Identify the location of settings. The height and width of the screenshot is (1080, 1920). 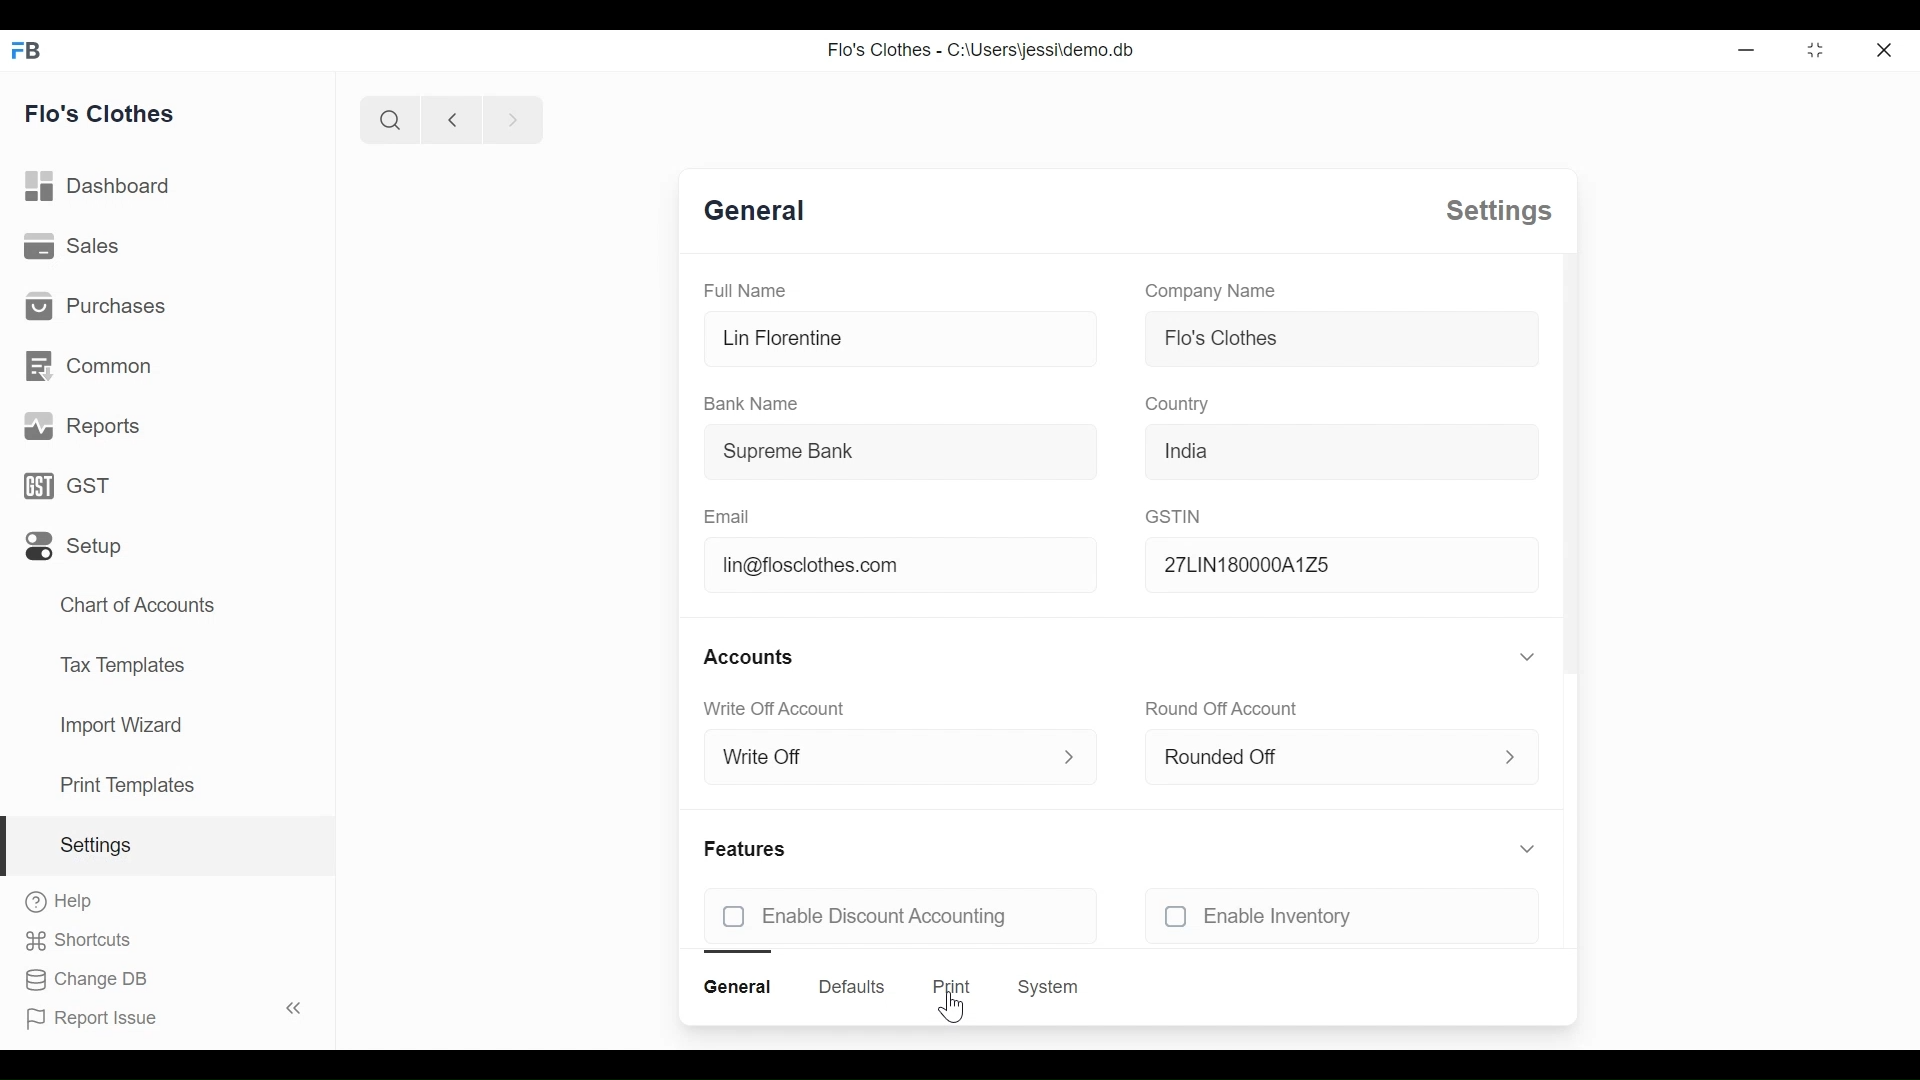
(1499, 211).